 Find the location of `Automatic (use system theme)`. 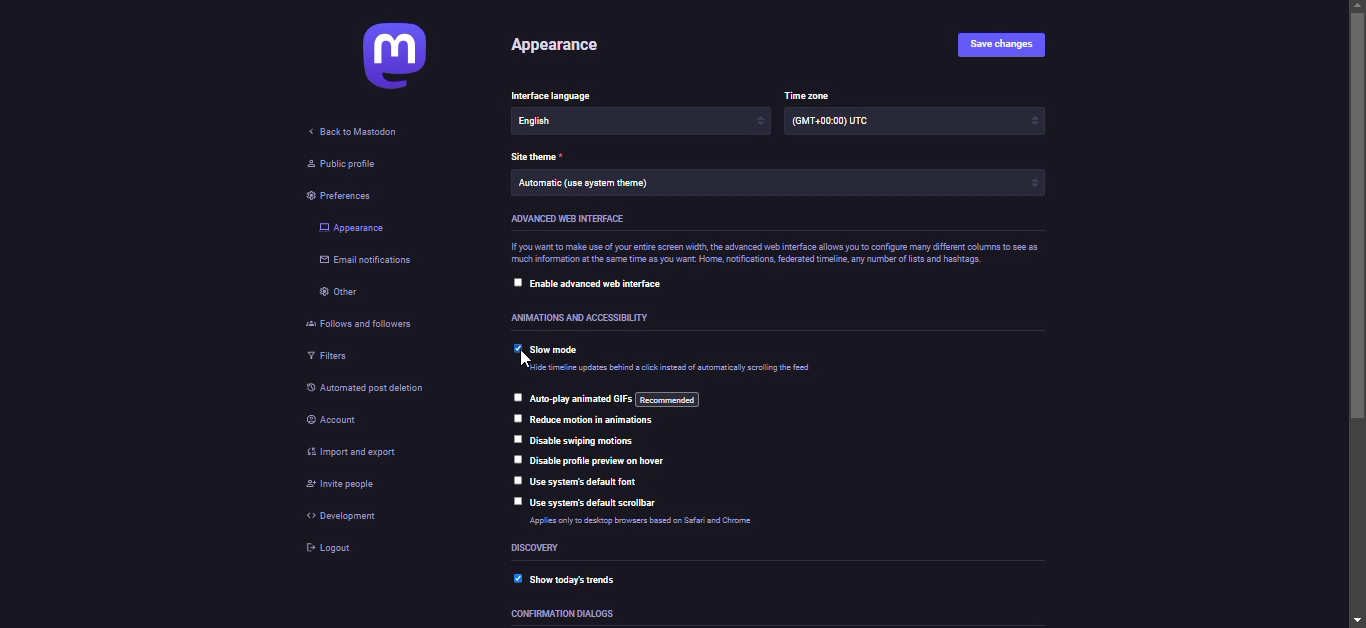

Automatic (use system theme) is located at coordinates (767, 182).